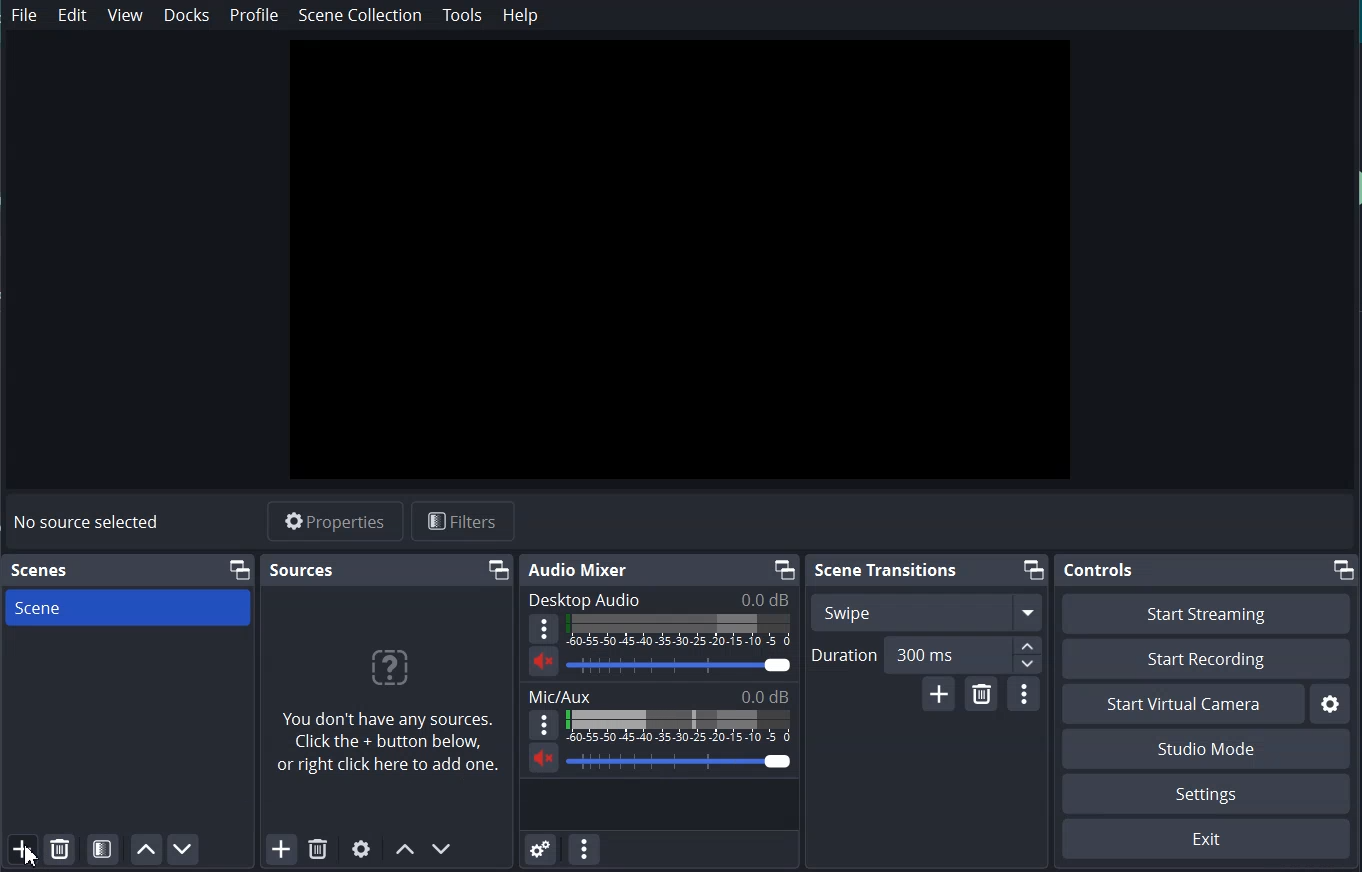 The height and width of the screenshot is (872, 1362). I want to click on More, so click(544, 724).